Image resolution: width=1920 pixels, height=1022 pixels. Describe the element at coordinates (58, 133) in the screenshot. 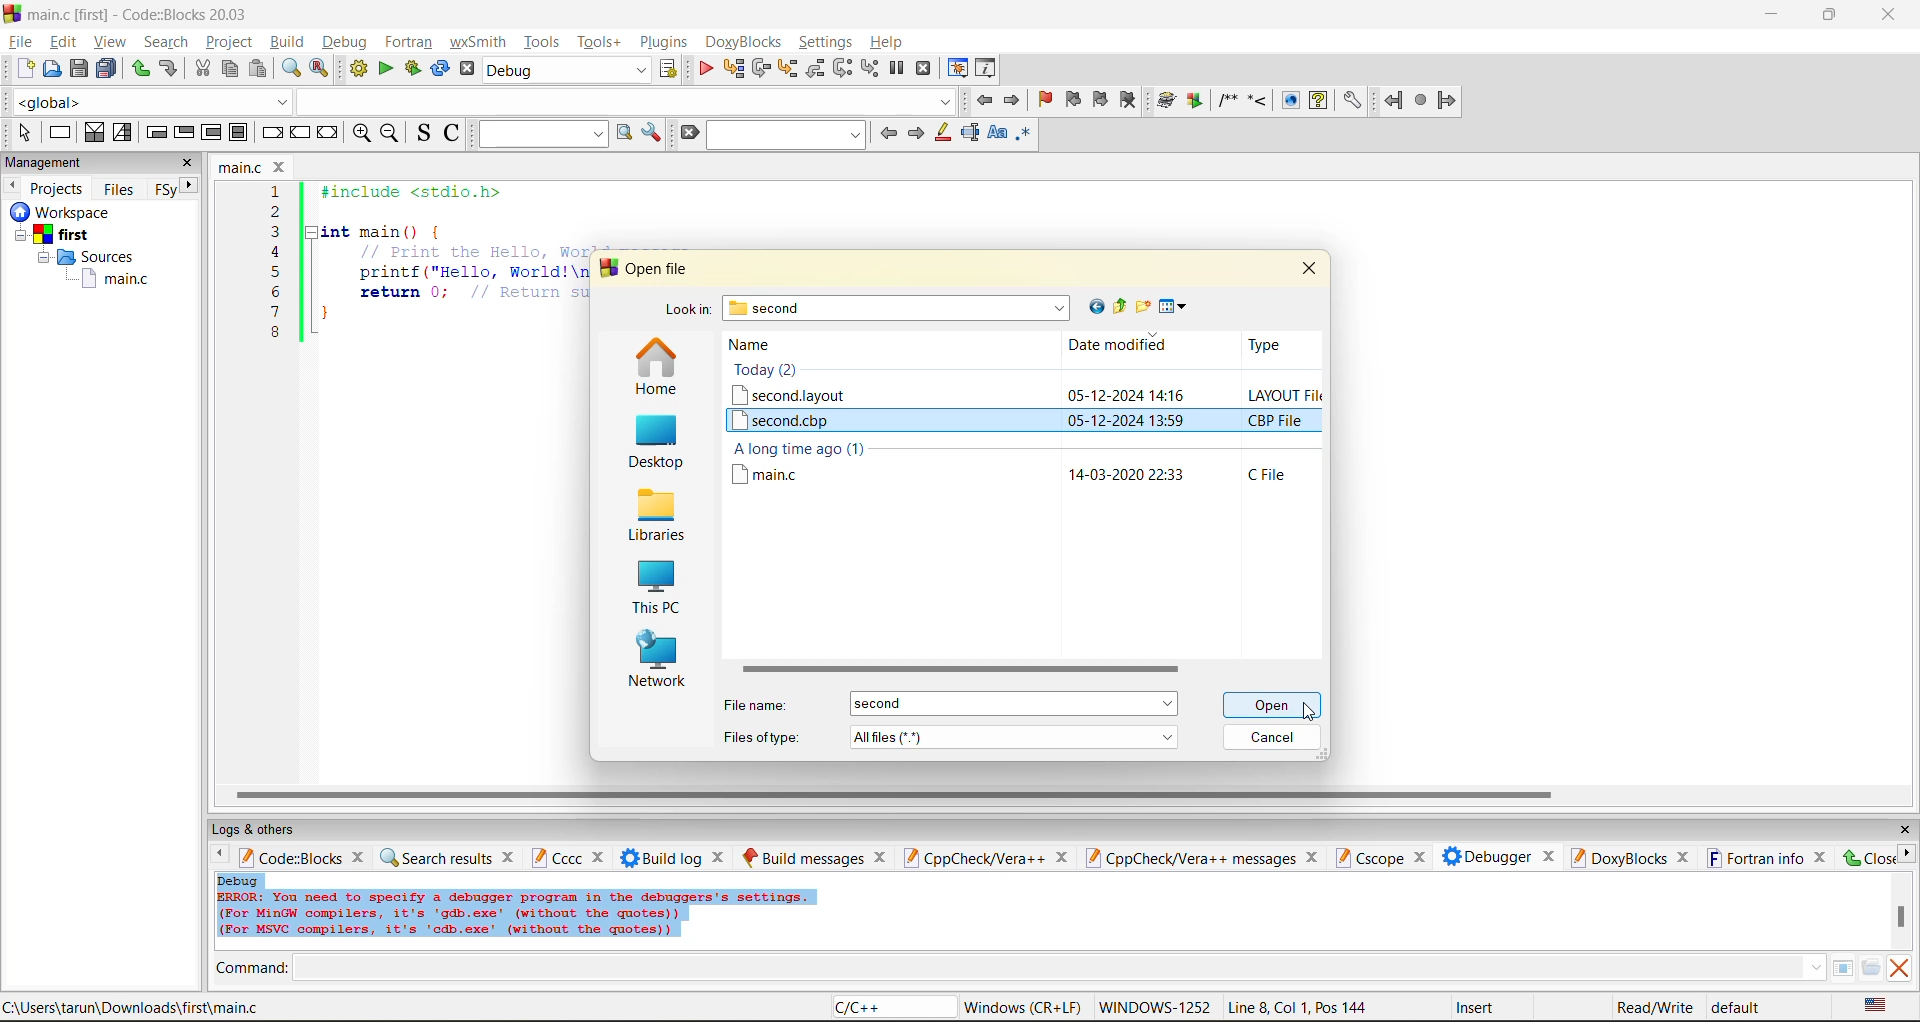

I see `instruction` at that location.